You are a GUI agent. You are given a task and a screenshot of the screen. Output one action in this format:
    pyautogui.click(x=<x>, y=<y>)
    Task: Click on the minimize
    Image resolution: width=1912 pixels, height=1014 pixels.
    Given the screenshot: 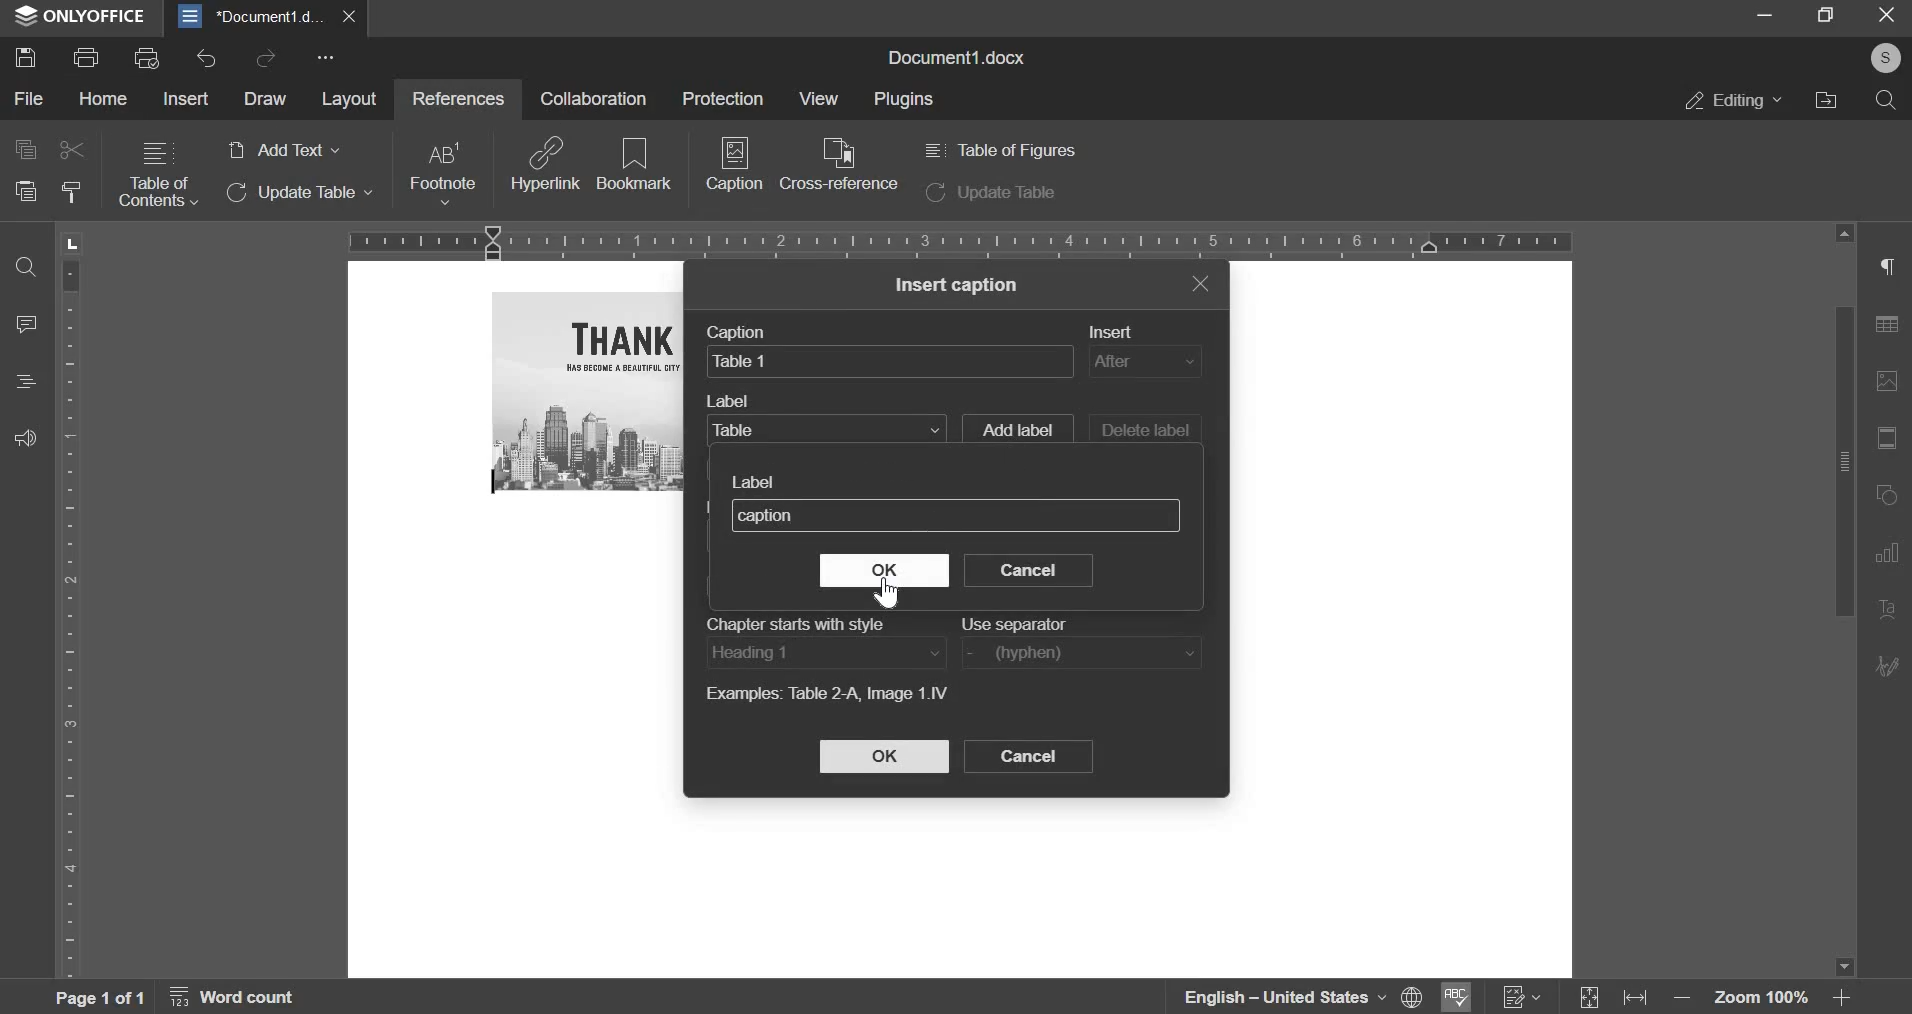 What is the action you would take?
    pyautogui.click(x=1765, y=16)
    